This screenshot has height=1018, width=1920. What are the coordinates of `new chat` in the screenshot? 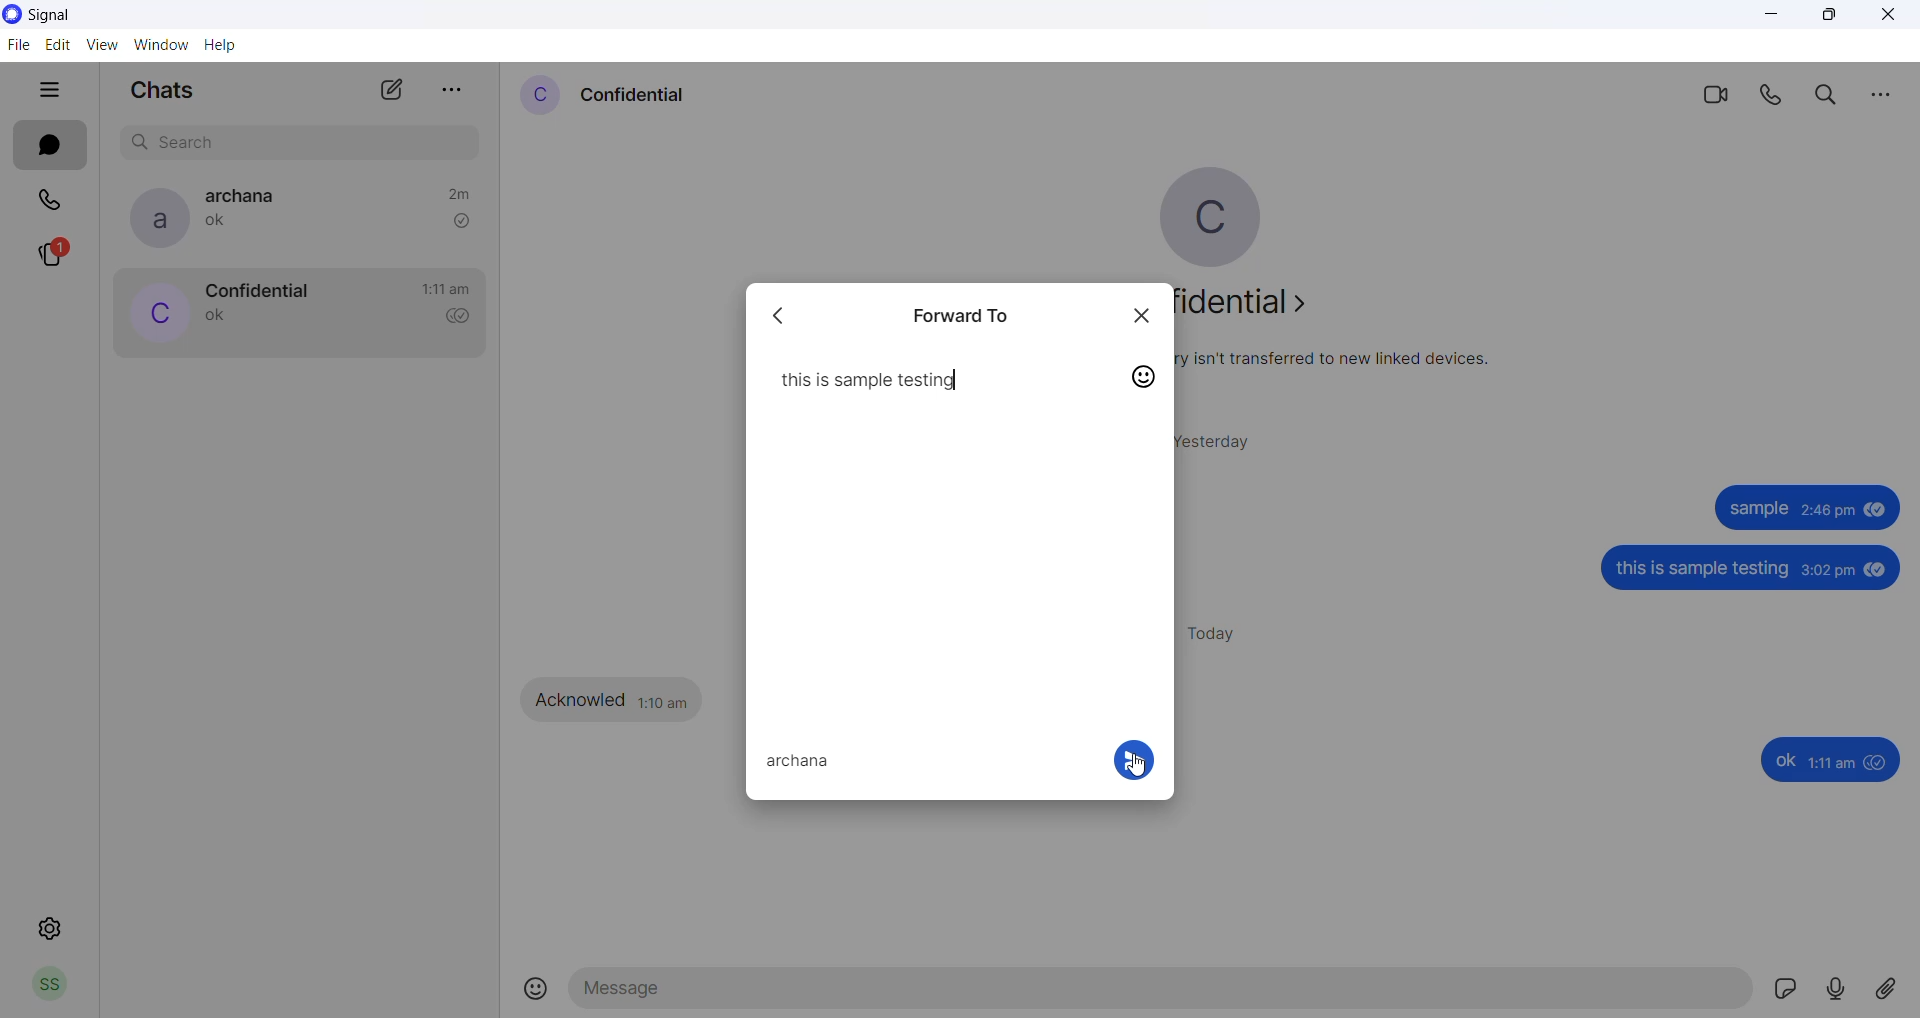 It's located at (392, 95).